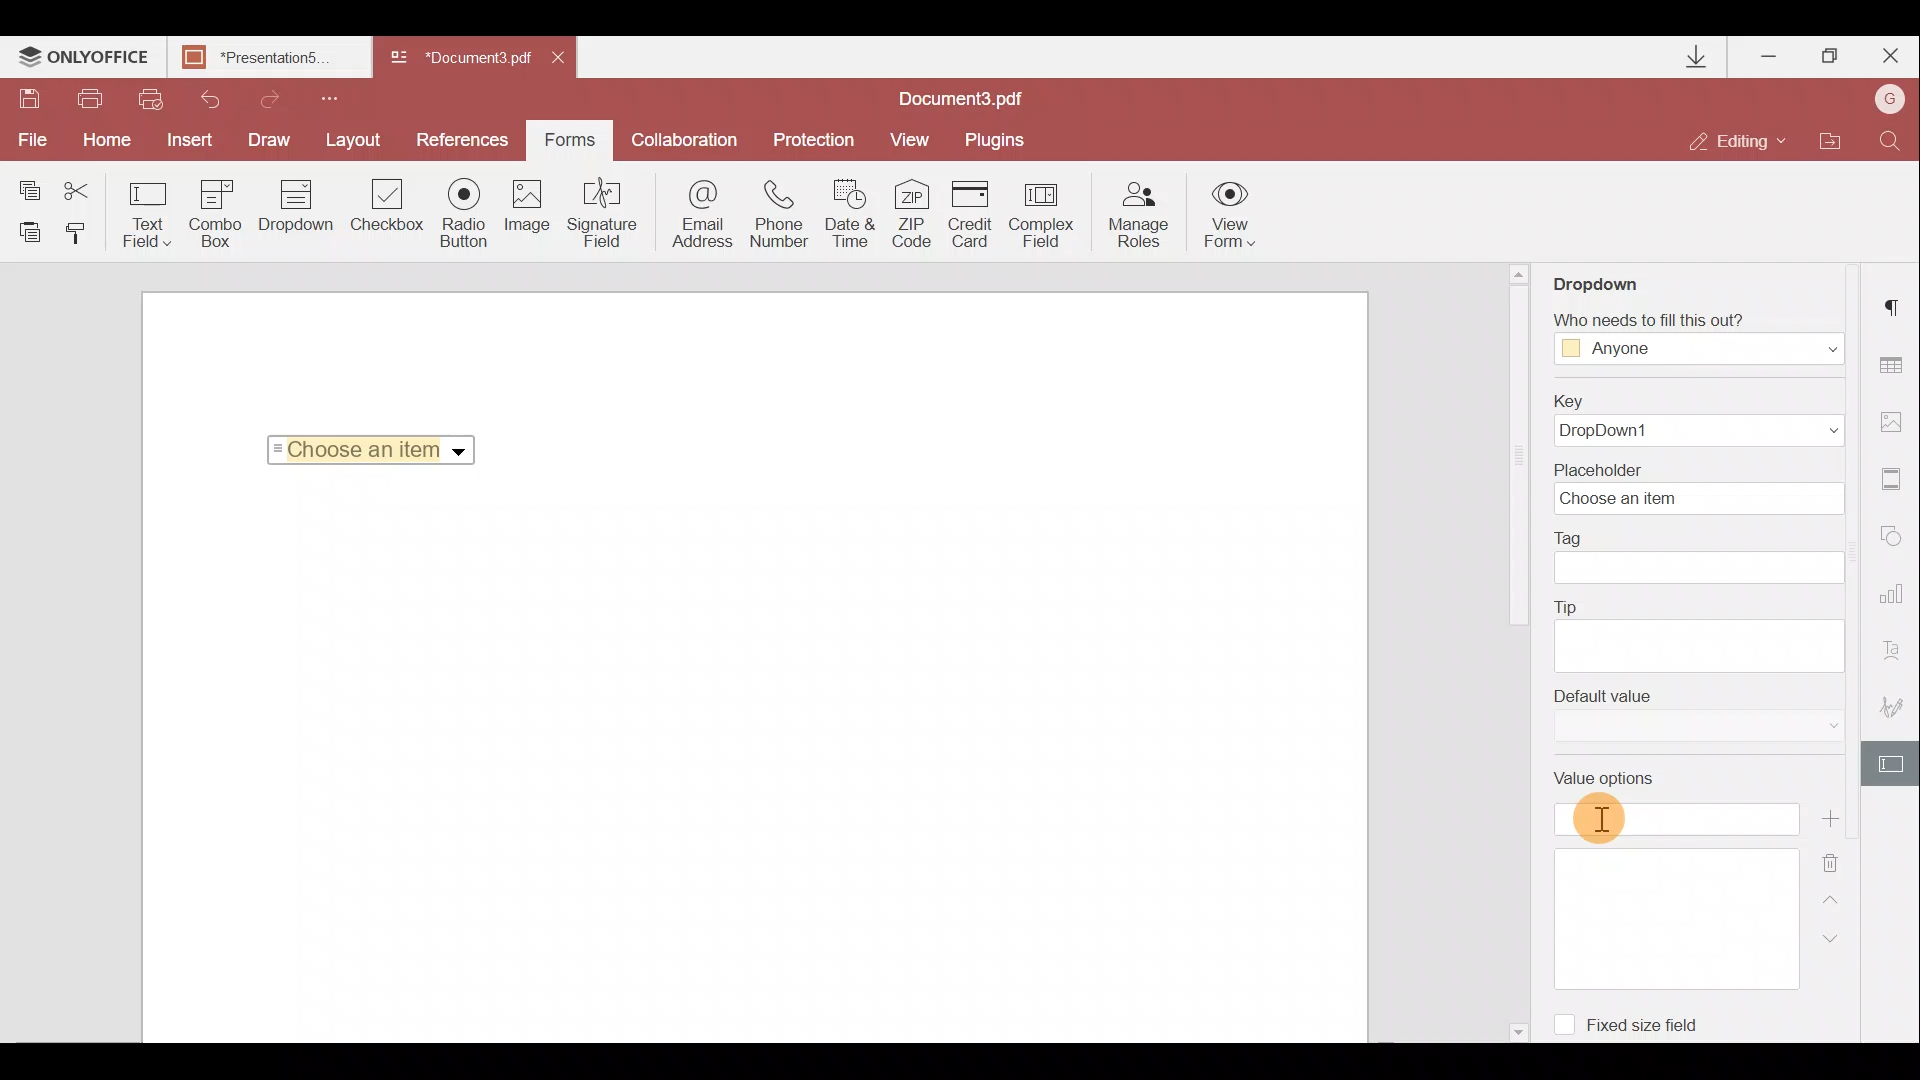 This screenshot has width=1920, height=1080. I want to click on Collaboration, so click(683, 140).